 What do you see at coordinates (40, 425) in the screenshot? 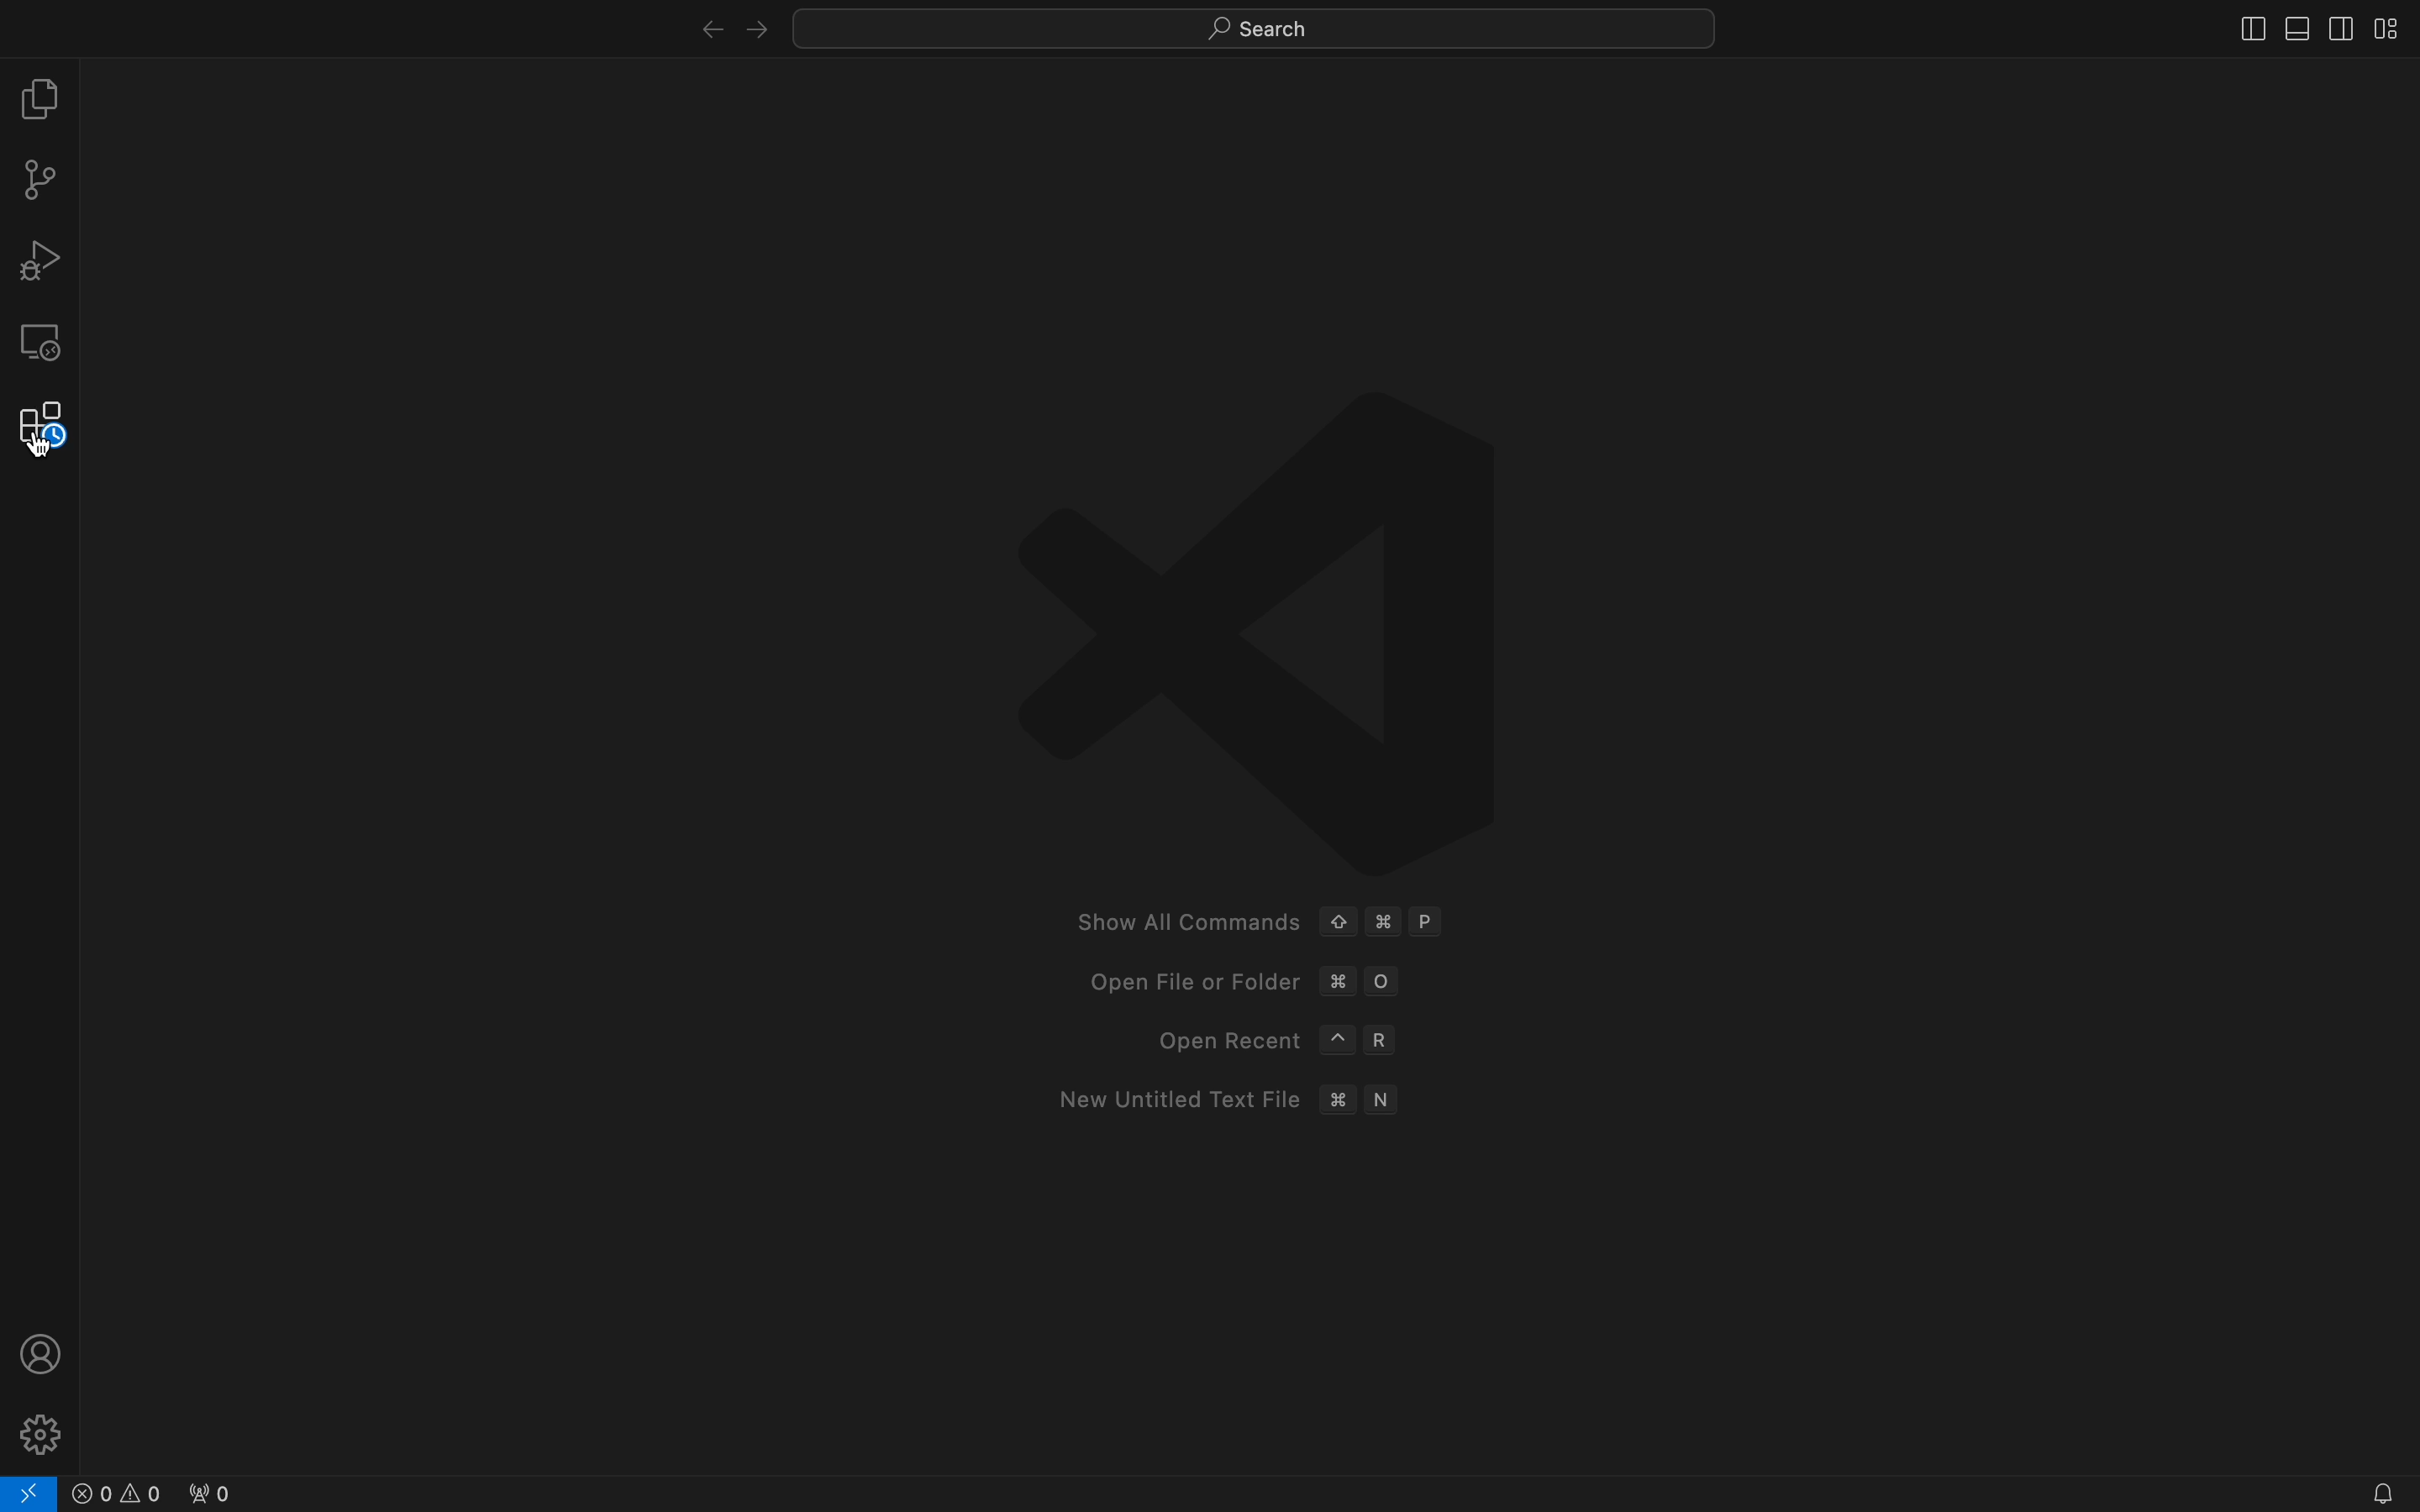
I see `extensions` at bounding box center [40, 425].